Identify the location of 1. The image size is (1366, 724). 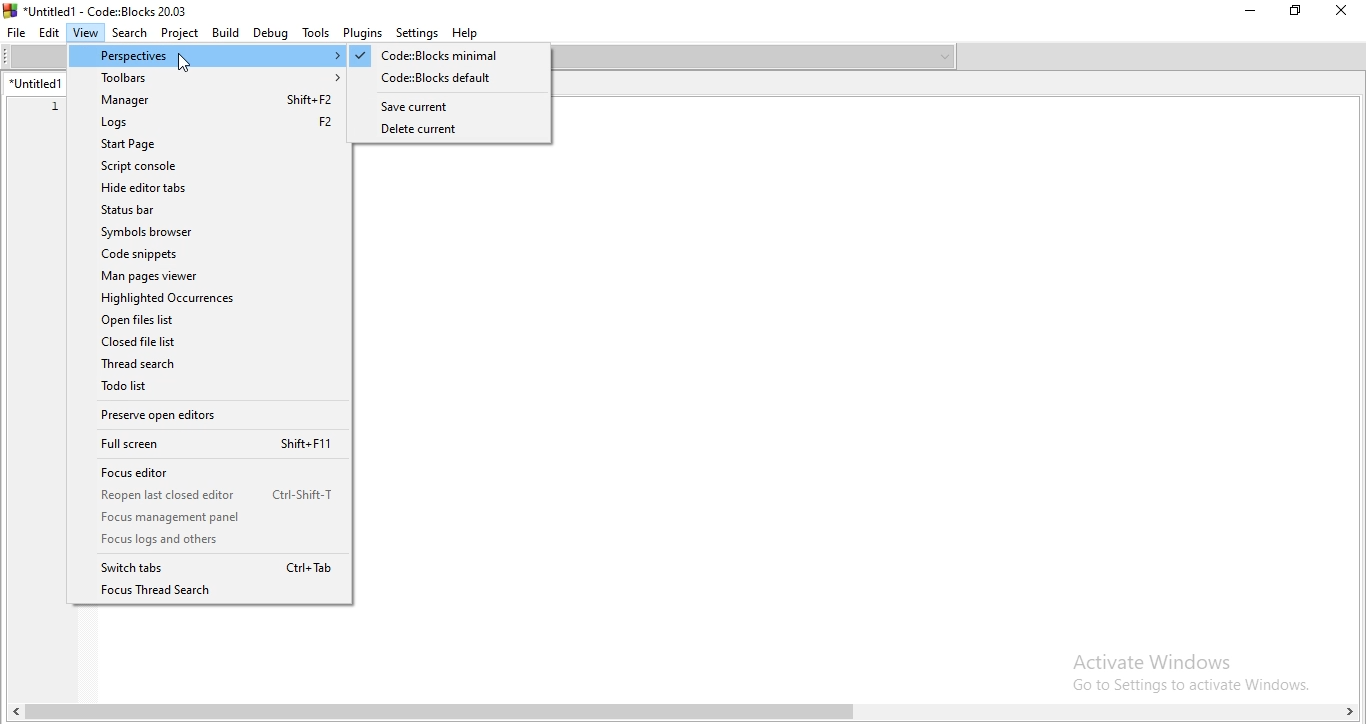
(36, 106).